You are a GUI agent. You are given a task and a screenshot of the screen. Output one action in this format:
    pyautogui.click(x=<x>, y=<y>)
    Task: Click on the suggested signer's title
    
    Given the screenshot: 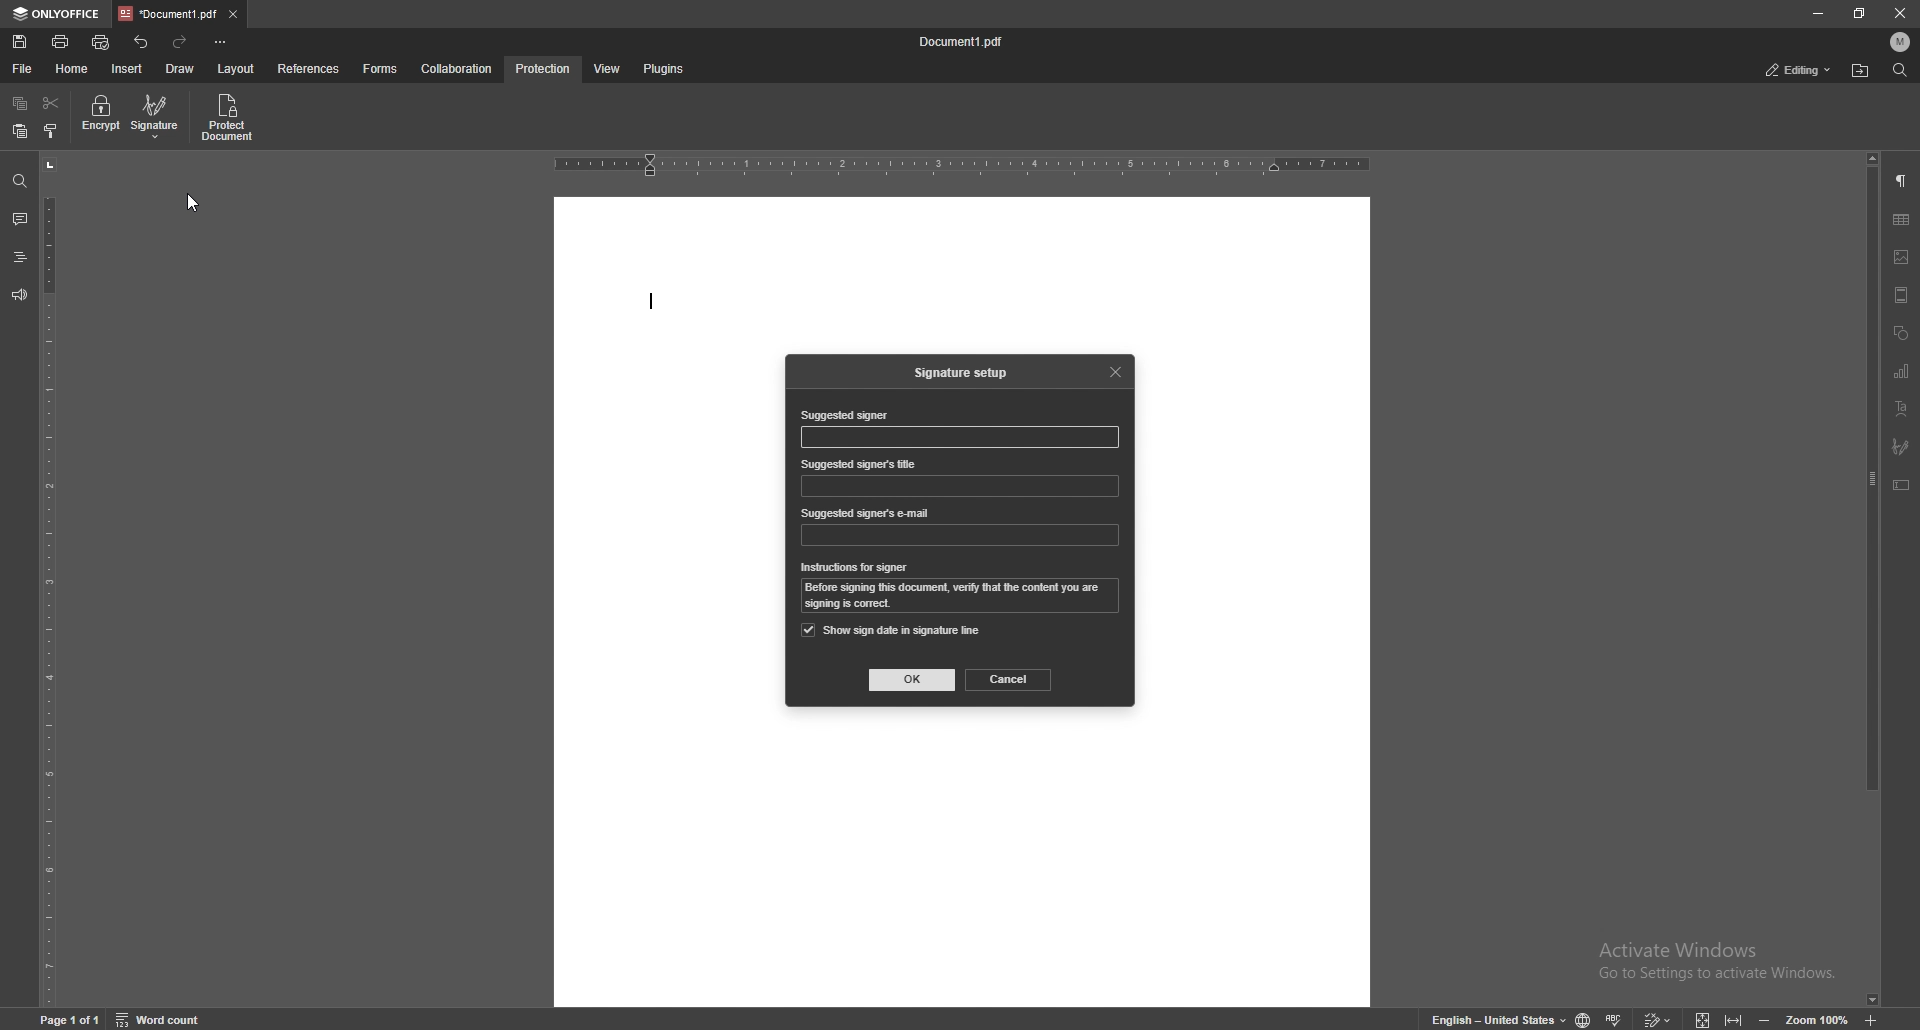 What is the action you would take?
    pyautogui.click(x=860, y=463)
    